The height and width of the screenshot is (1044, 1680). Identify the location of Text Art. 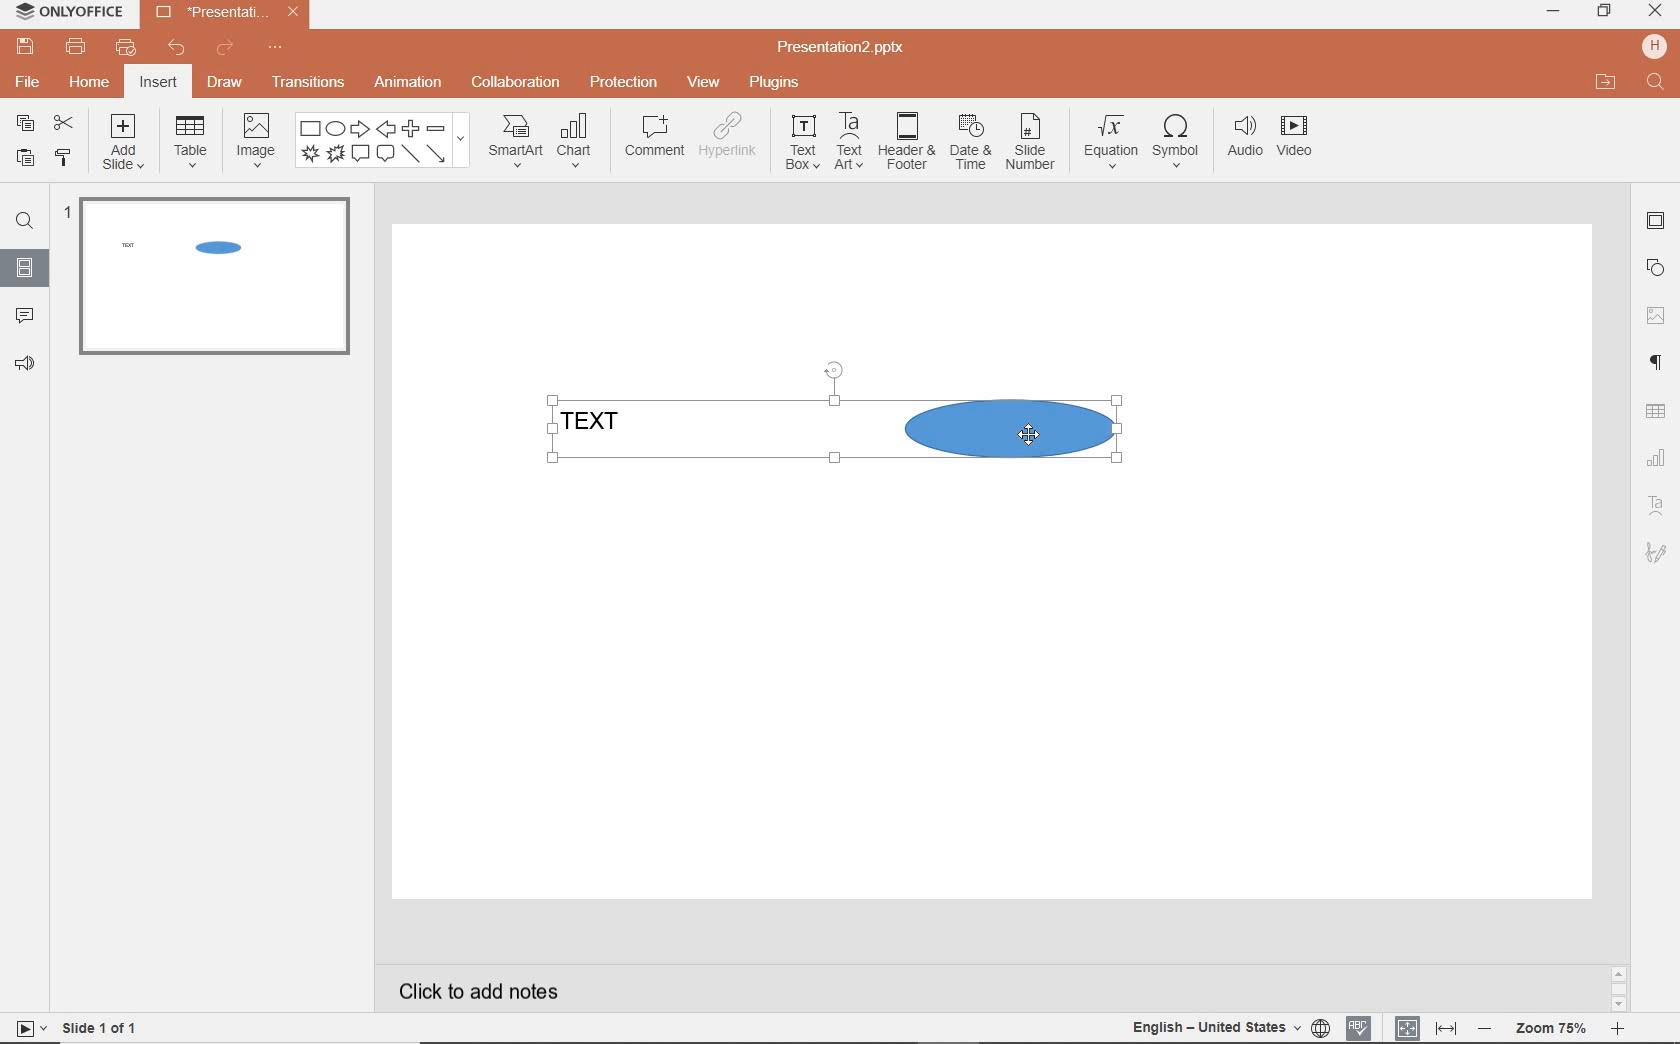
(1655, 504).